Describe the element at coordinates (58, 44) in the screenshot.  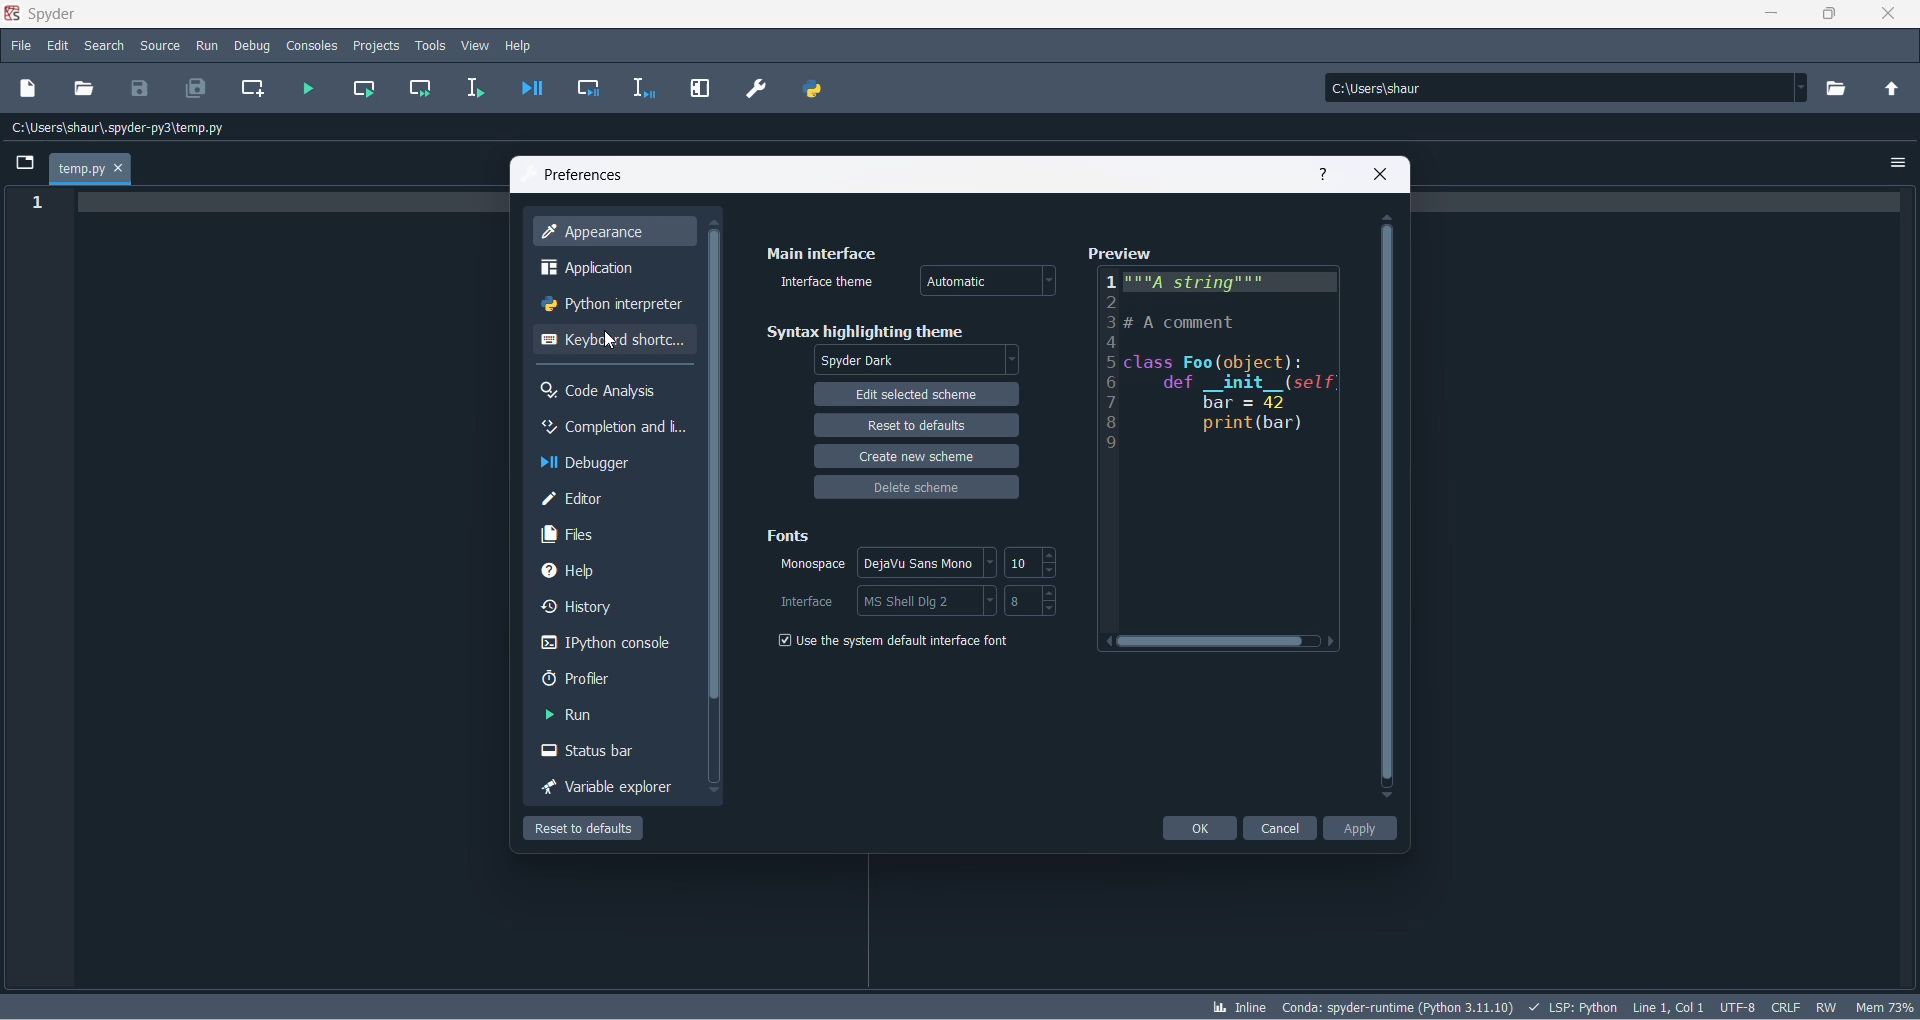
I see `edit` at that location.